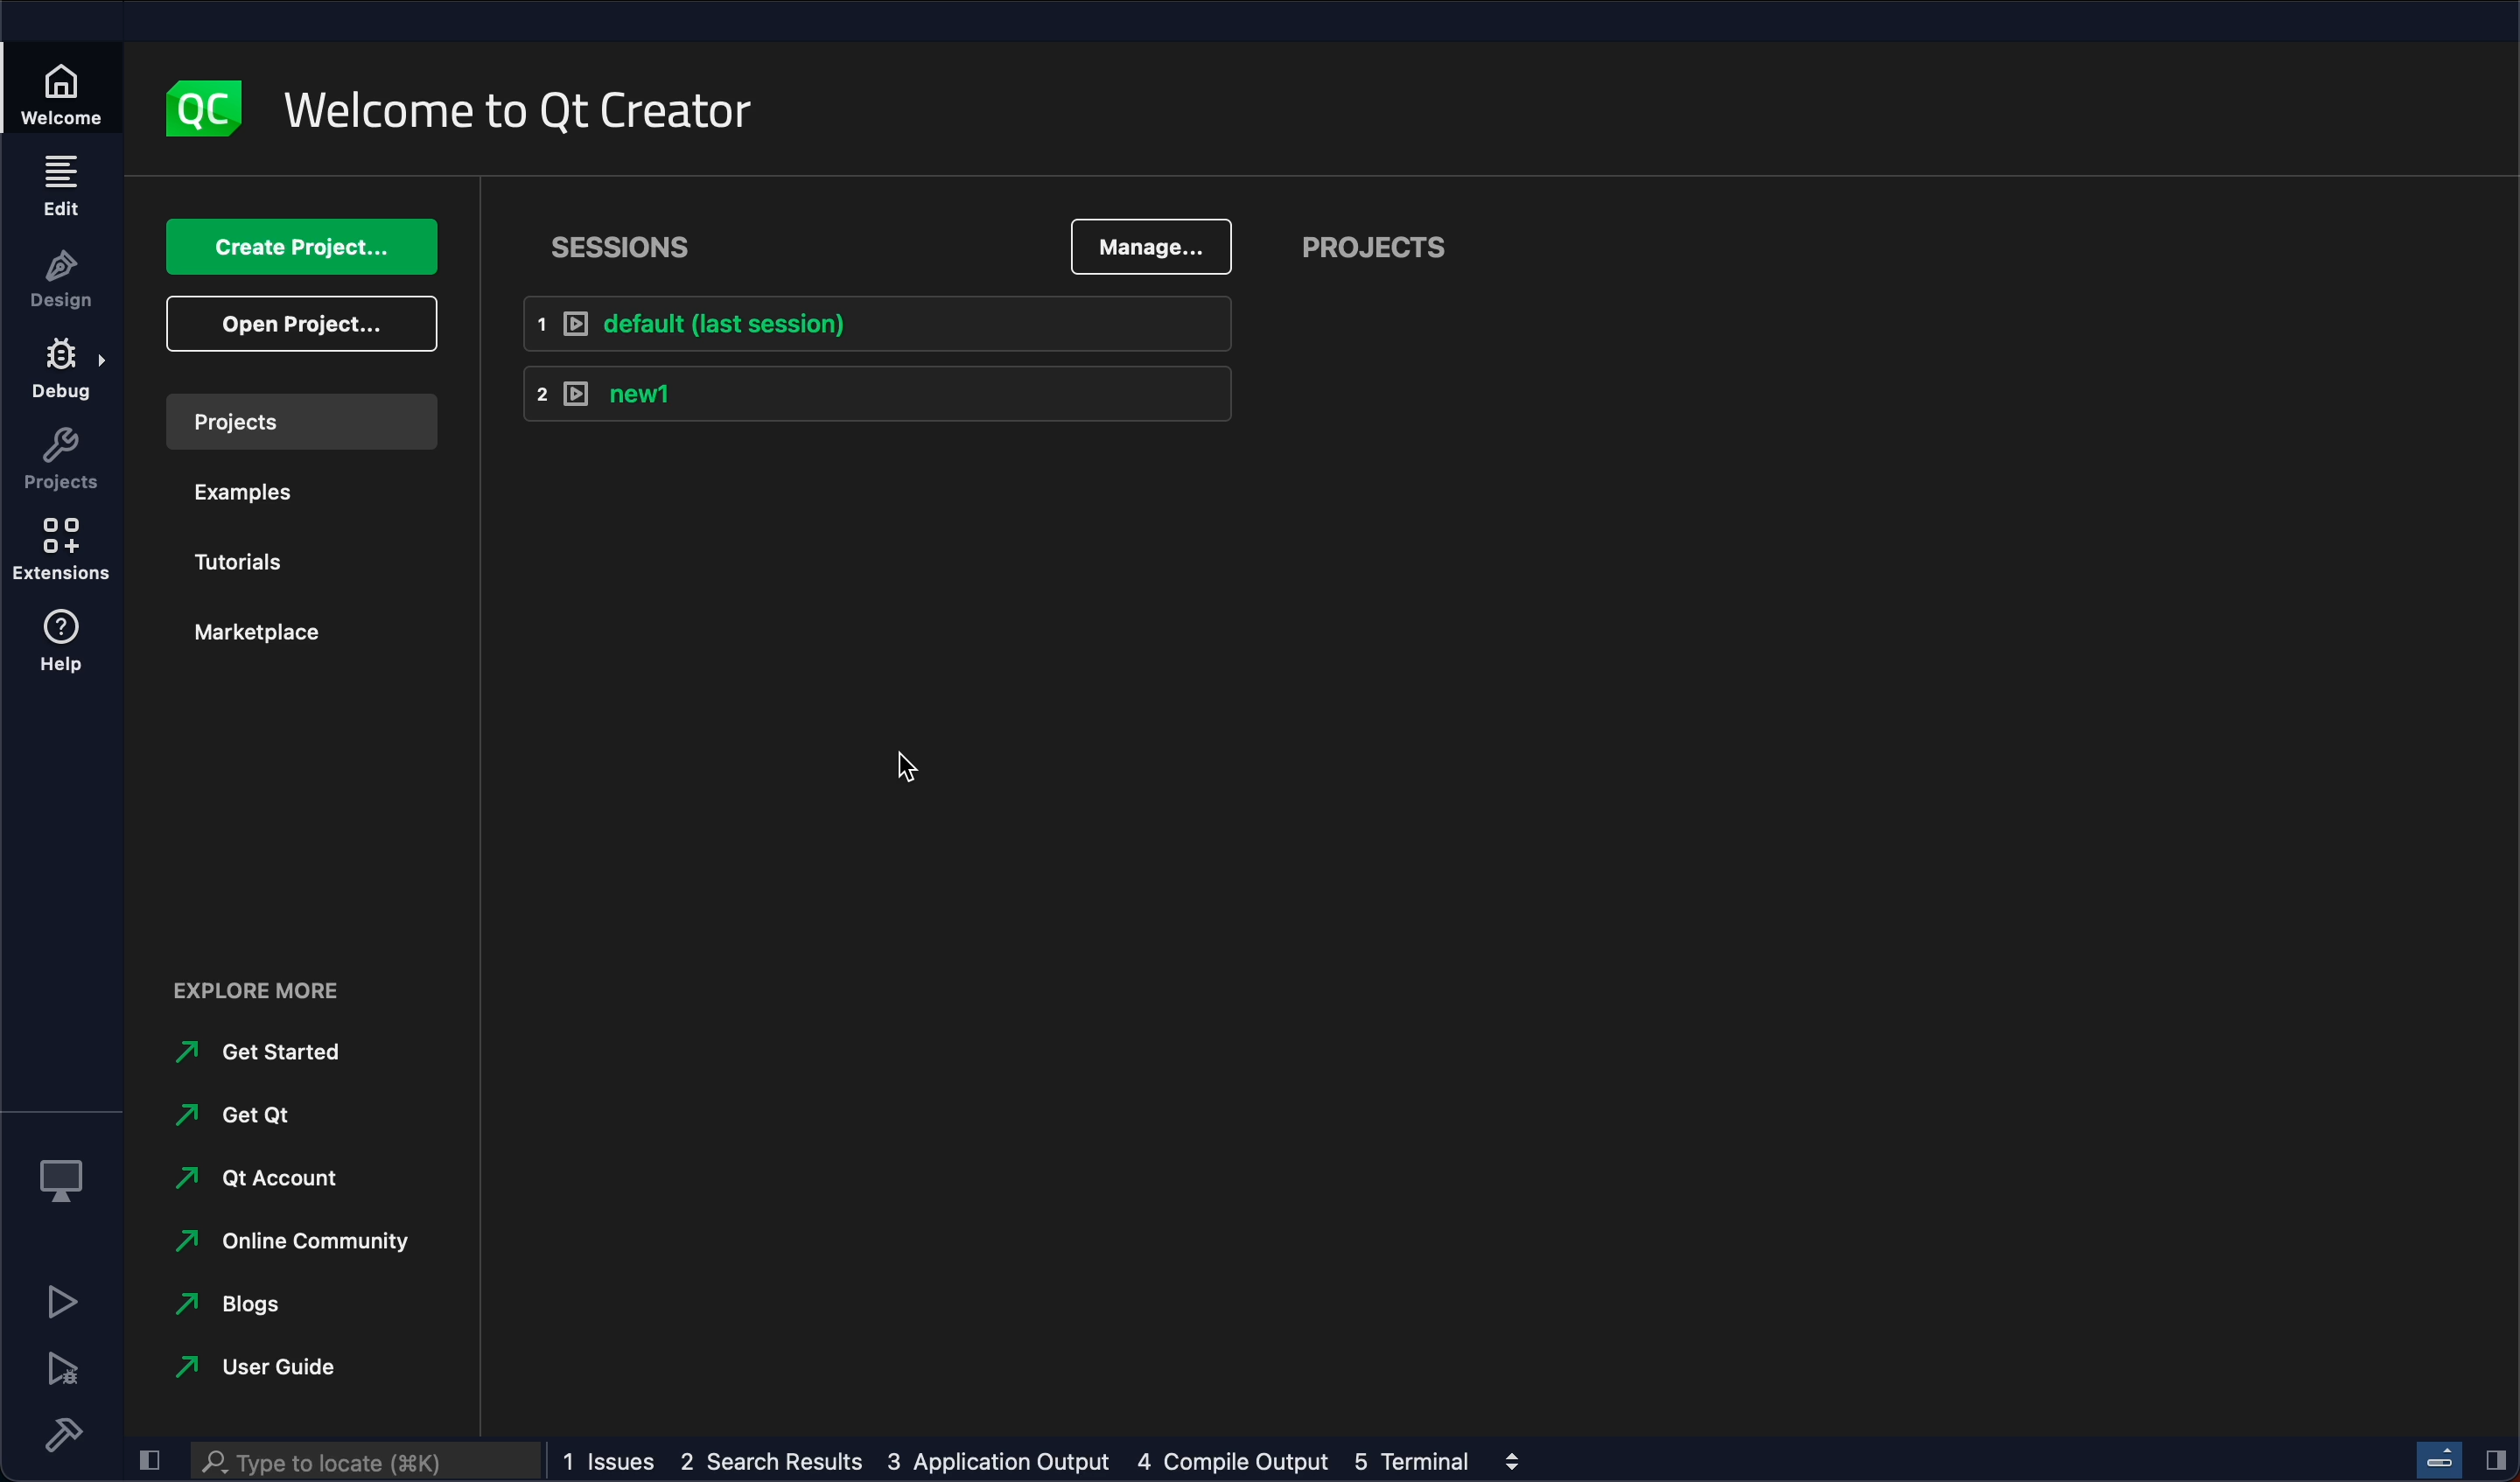 Image resolution: width=2520 pixels, height=1482 pixels. Describe the element at coordinates (298, 421) in the screenshot. I see `projects` at that location.